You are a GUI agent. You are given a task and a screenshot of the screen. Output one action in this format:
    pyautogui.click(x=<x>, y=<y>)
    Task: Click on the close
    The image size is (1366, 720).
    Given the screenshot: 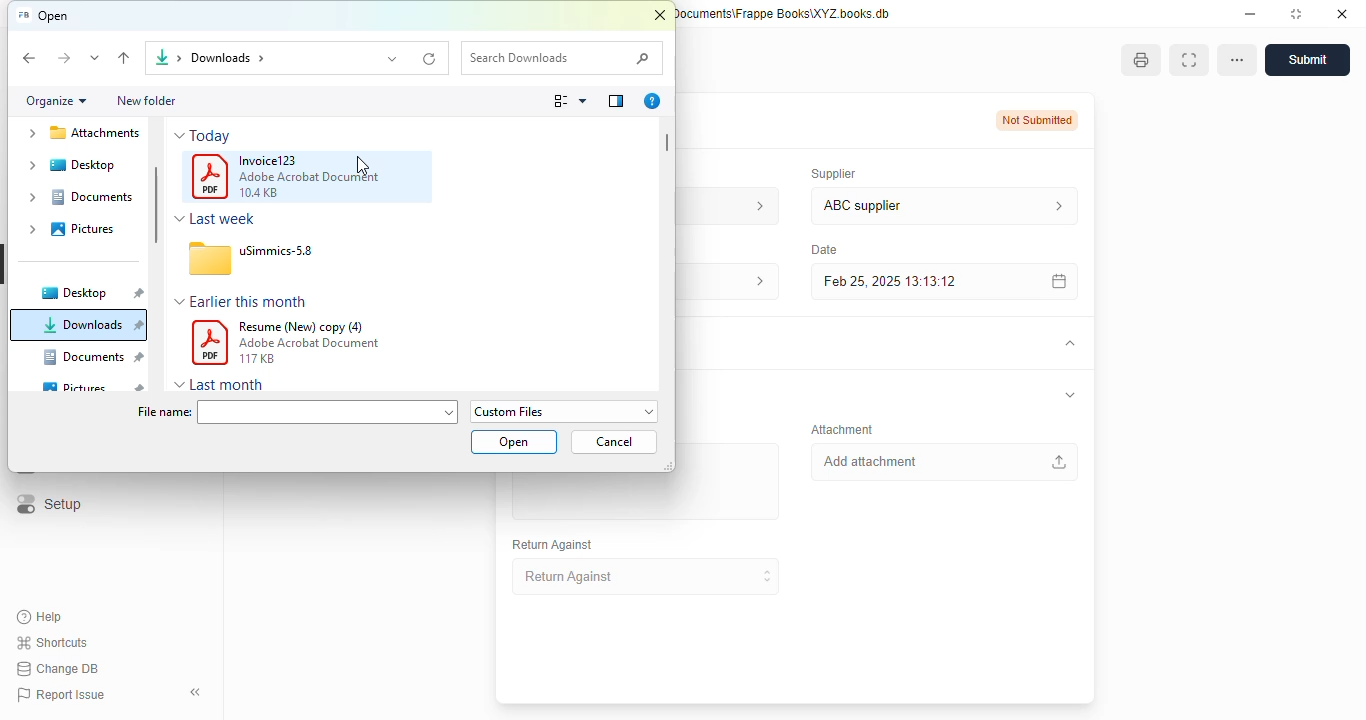 What is the action you would take?
    pyautogui.click(x=1342, y=13)
    